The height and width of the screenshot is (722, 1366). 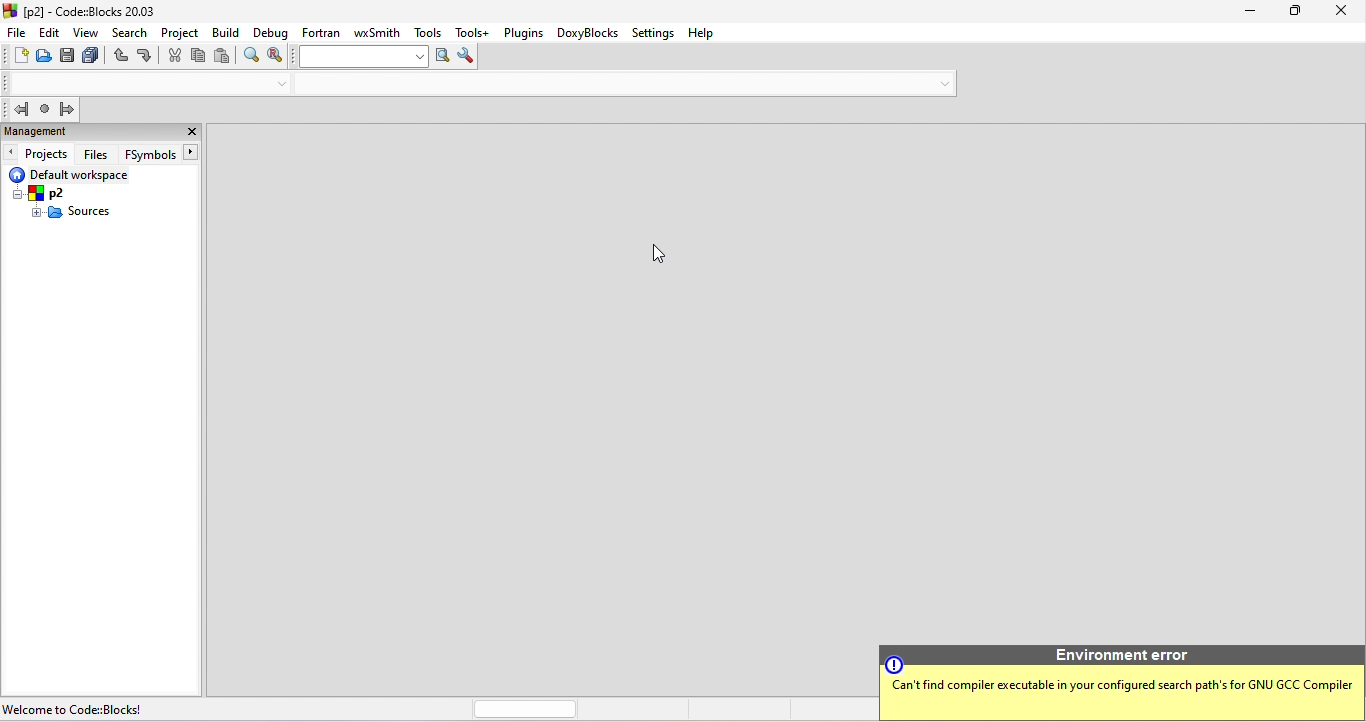 What do you see at coordinates (277, 84) in the screenshot?
I see `drop down` at bounding box center [277, 84].